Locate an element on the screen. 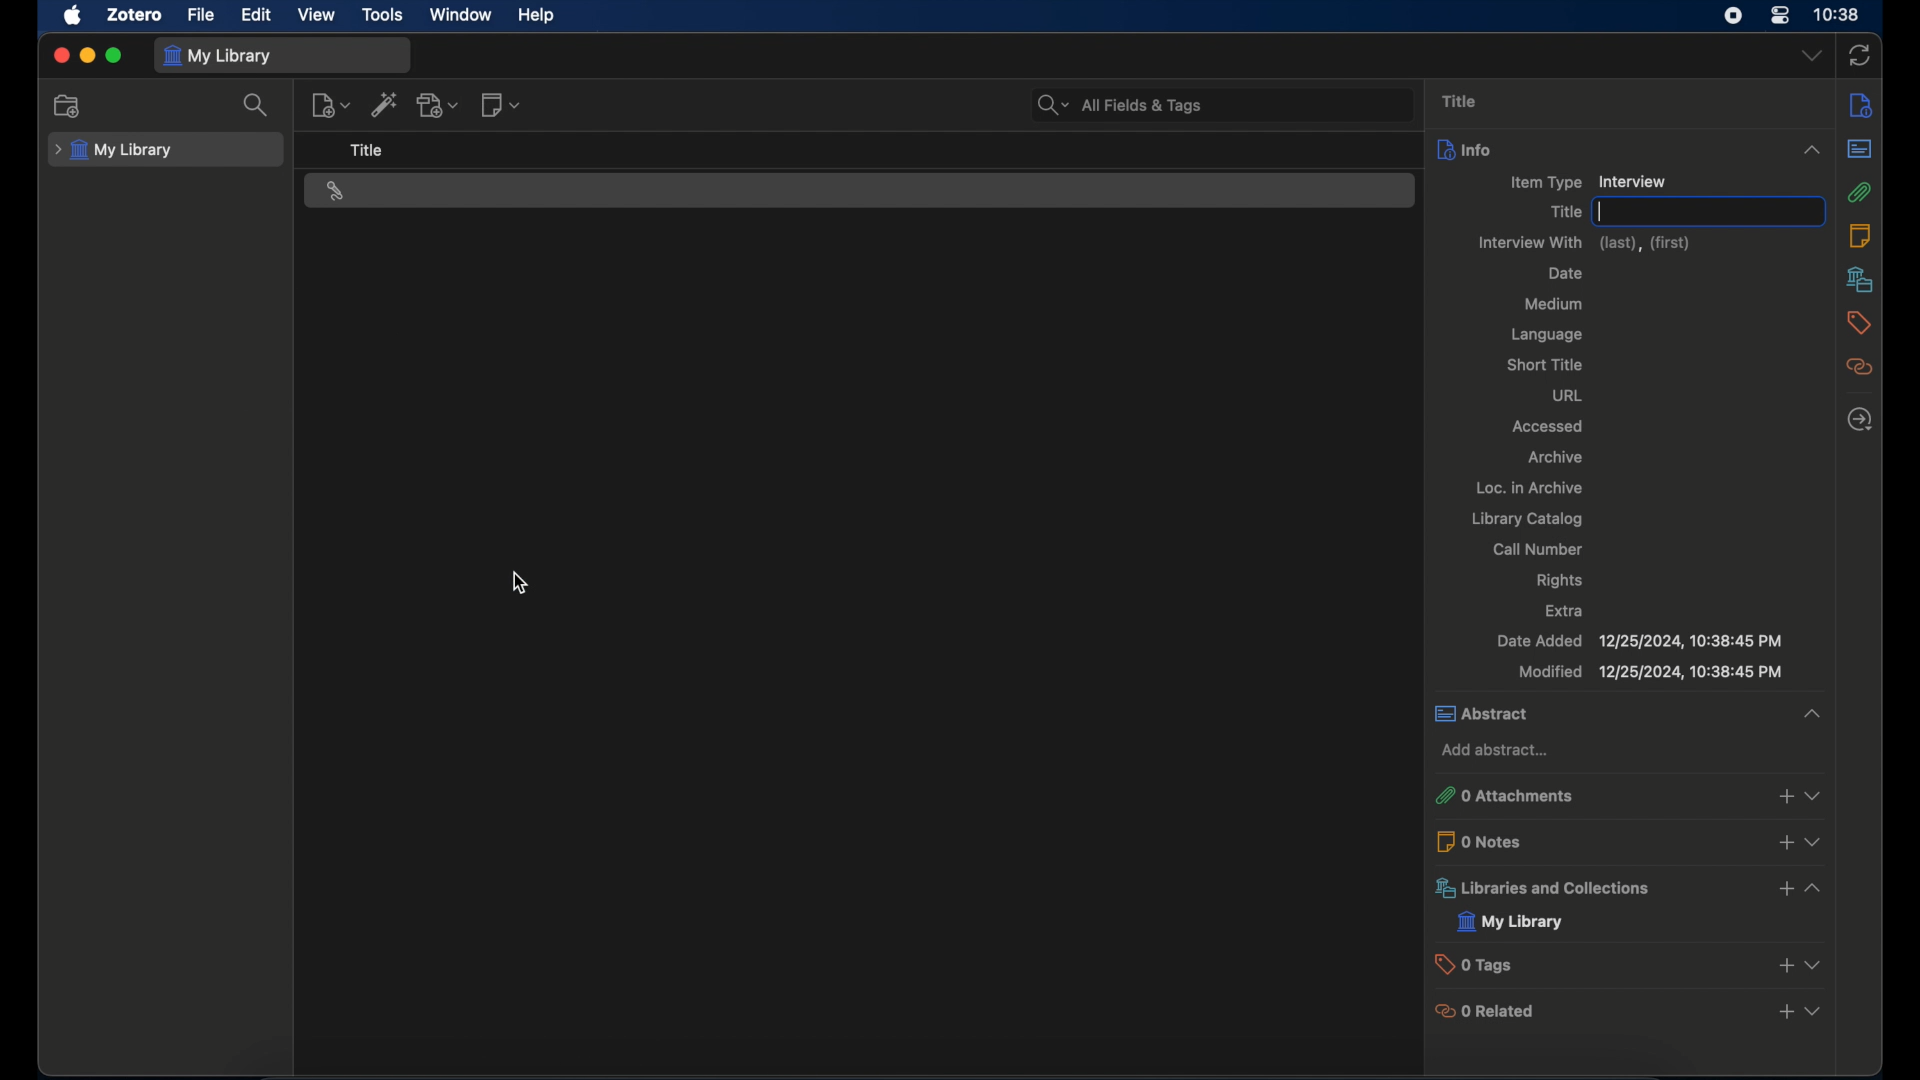 The image size is (1920, 1080). new item is located at coordinates (331, 105).